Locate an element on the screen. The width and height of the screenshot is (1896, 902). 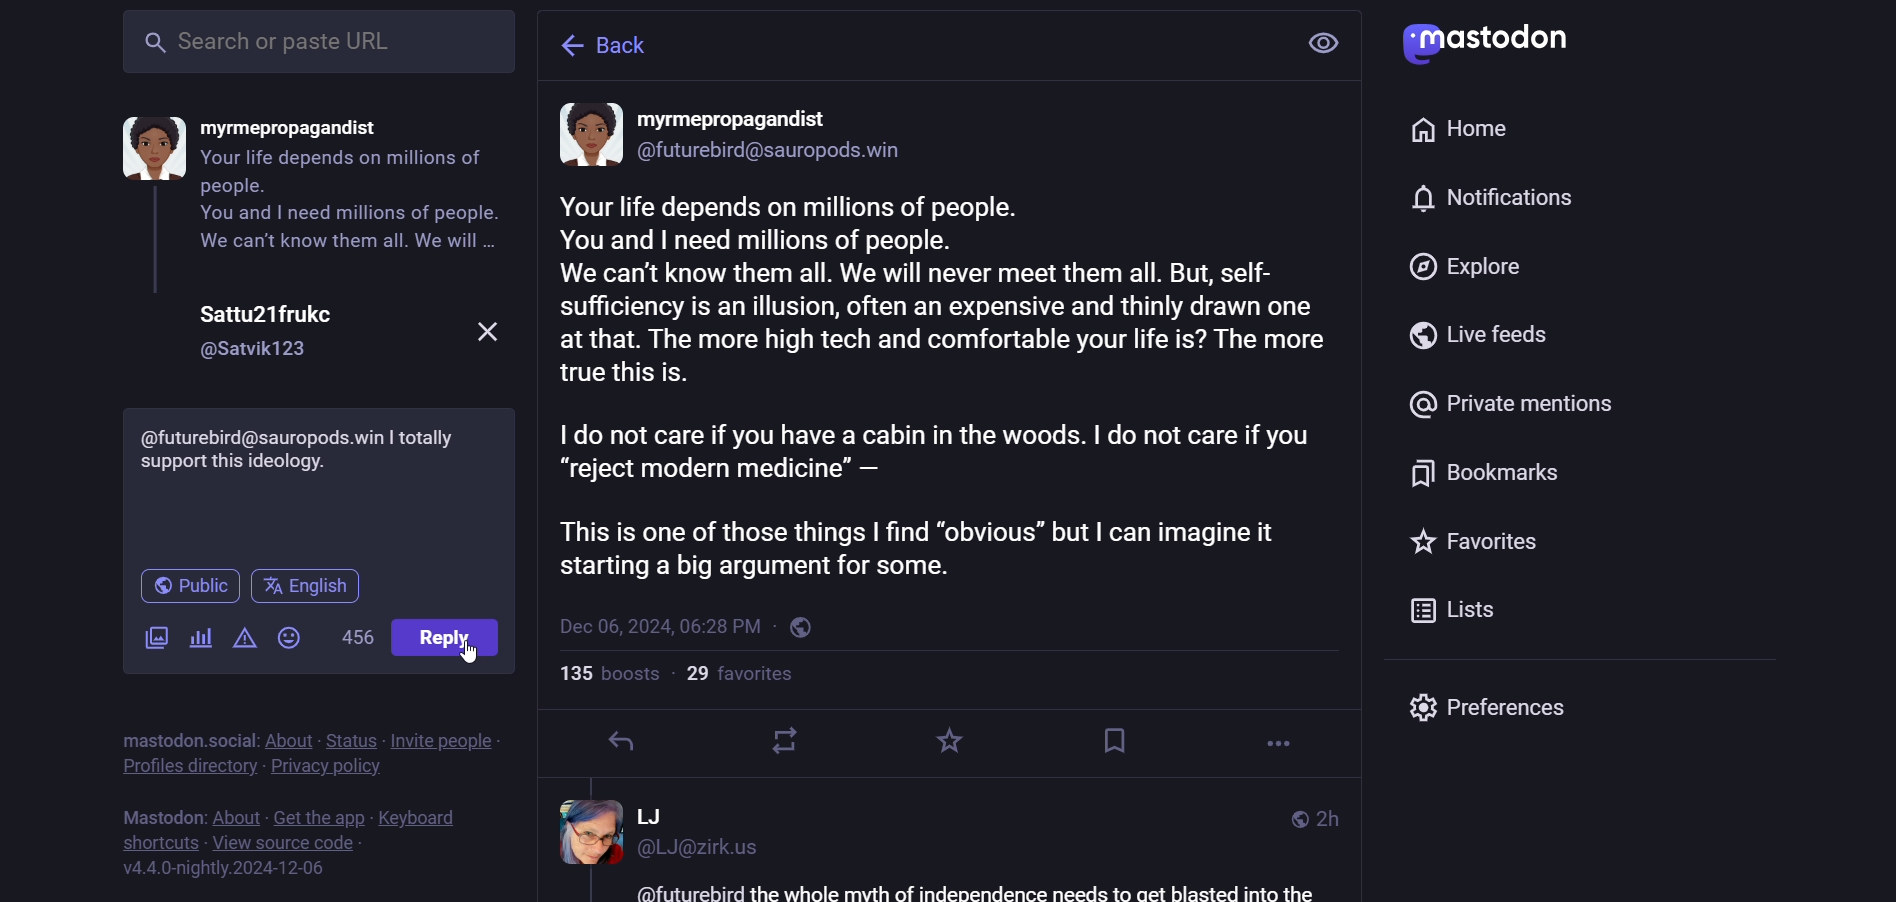
about is located at coordinates (239, 819).